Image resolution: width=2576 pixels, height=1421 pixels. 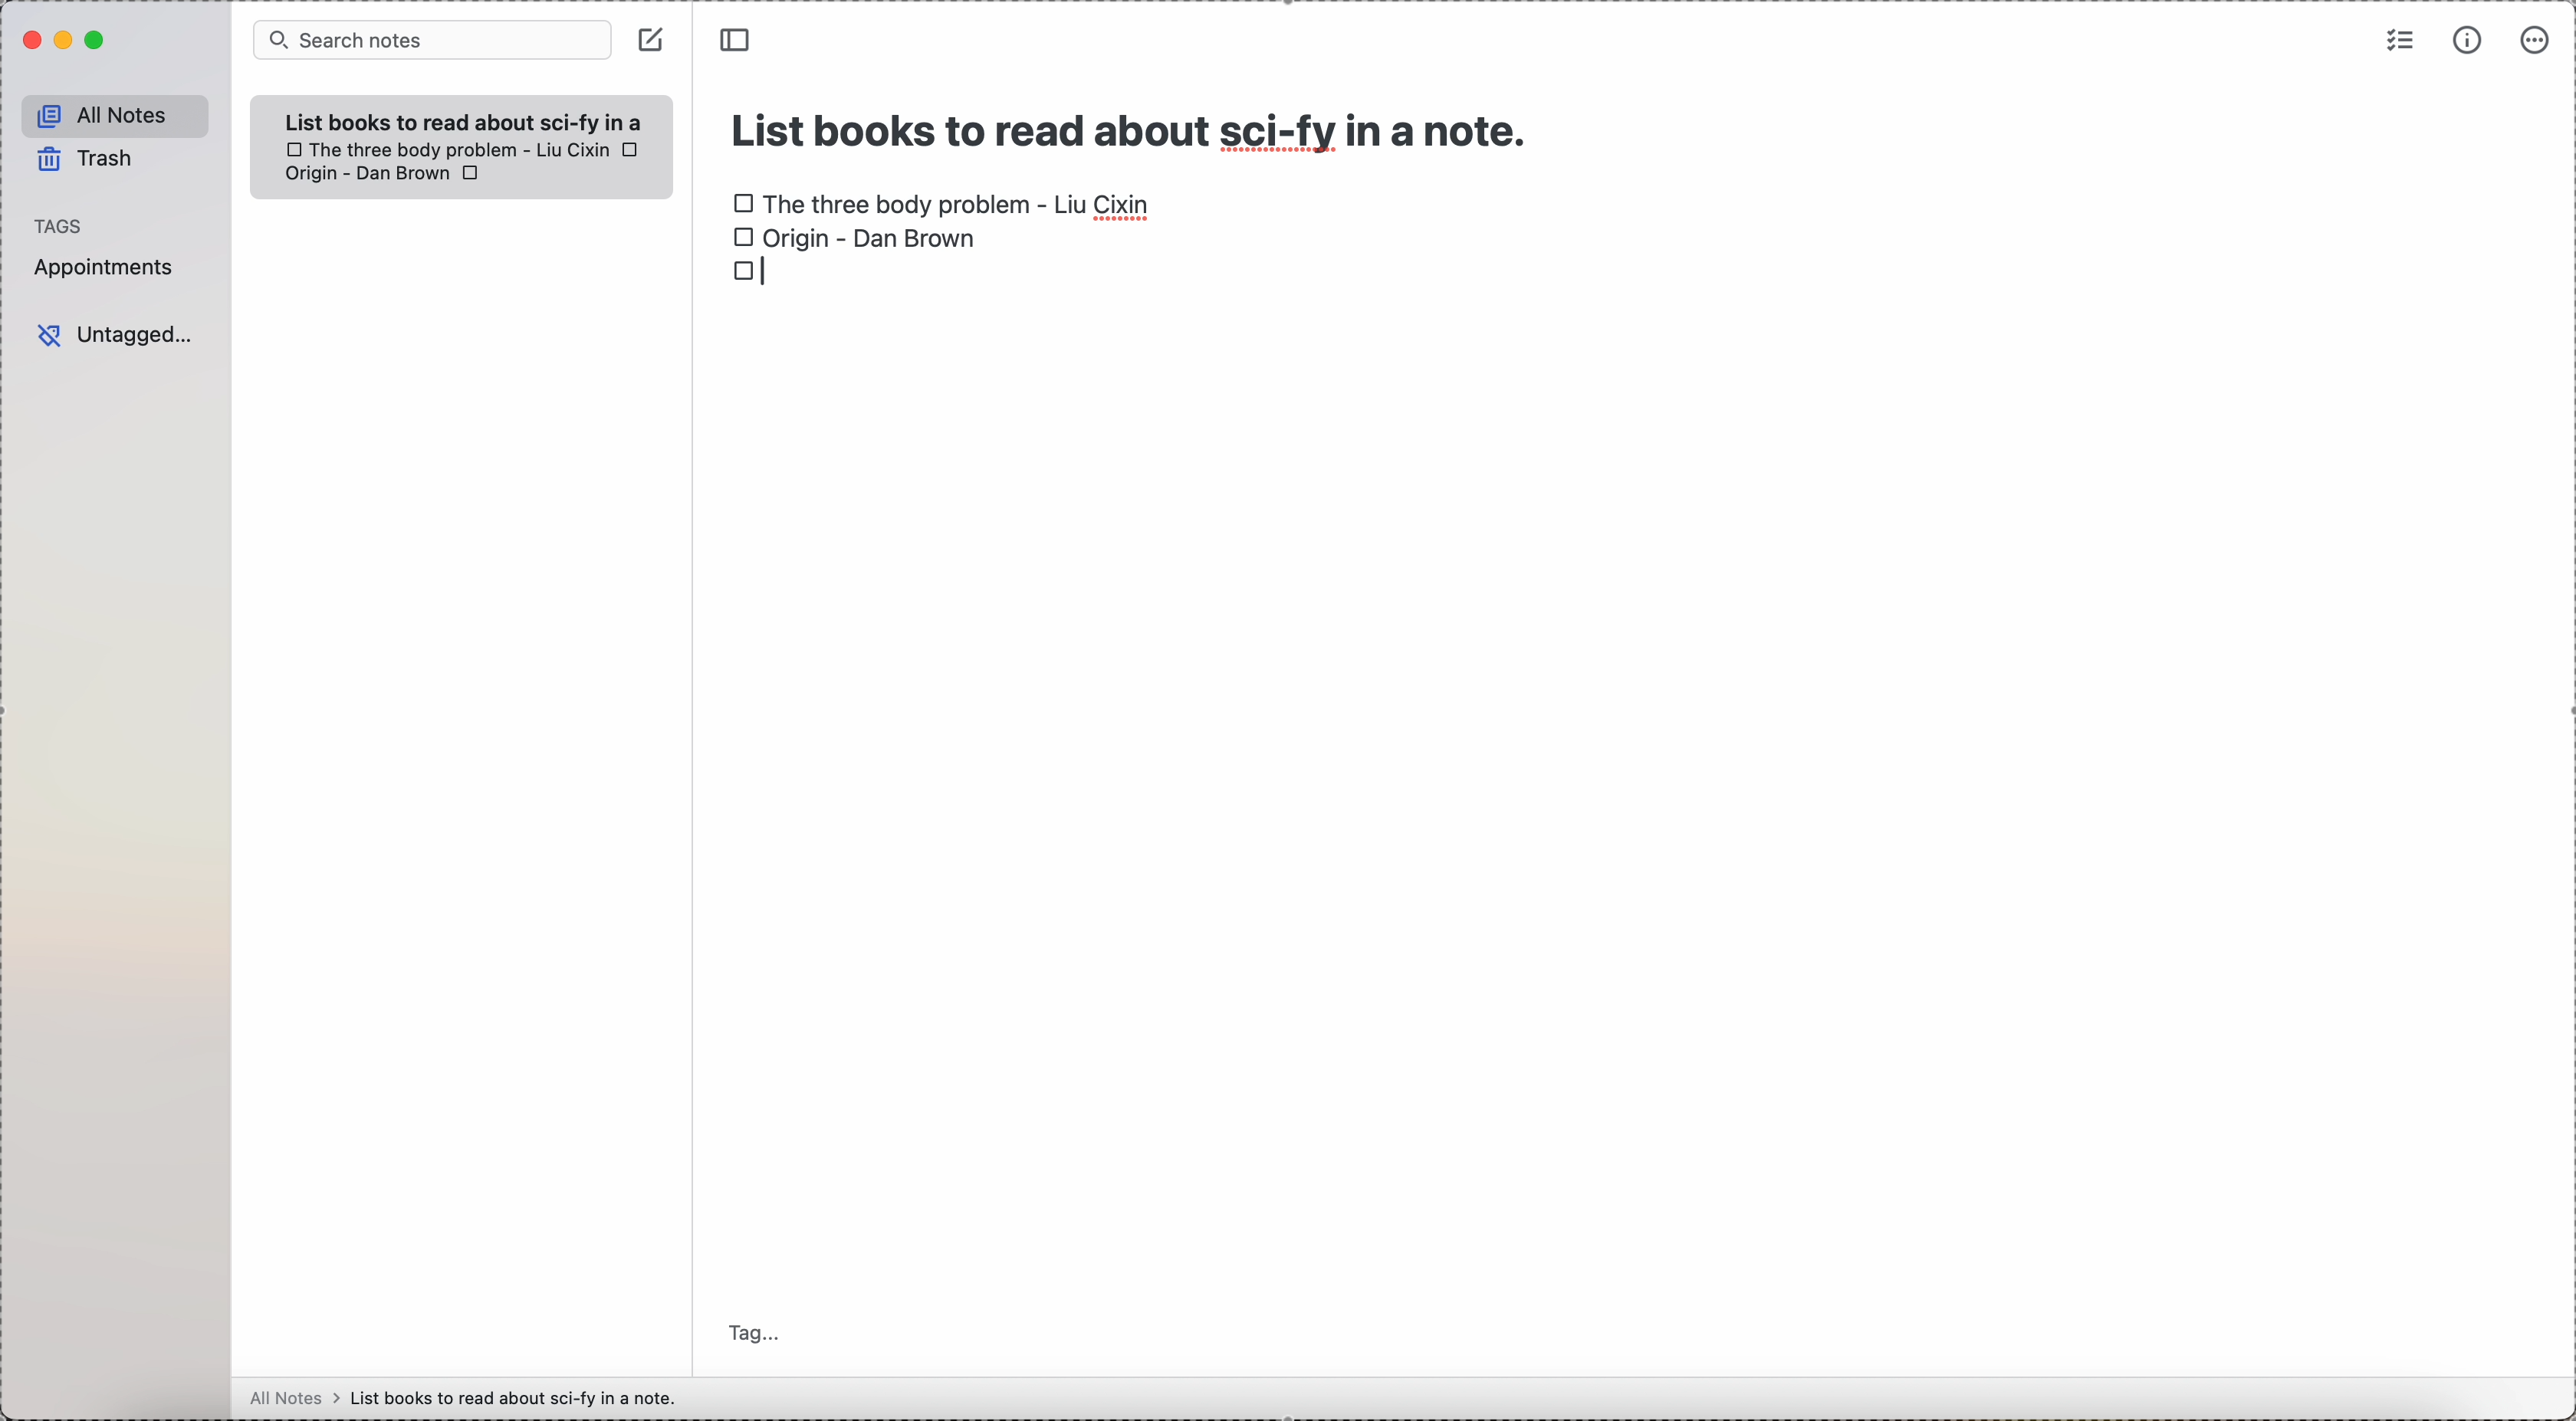 What do you see at coordinates (744, 268) in the screenshot?
I see `checkbox` at bounding box center [744, 268].